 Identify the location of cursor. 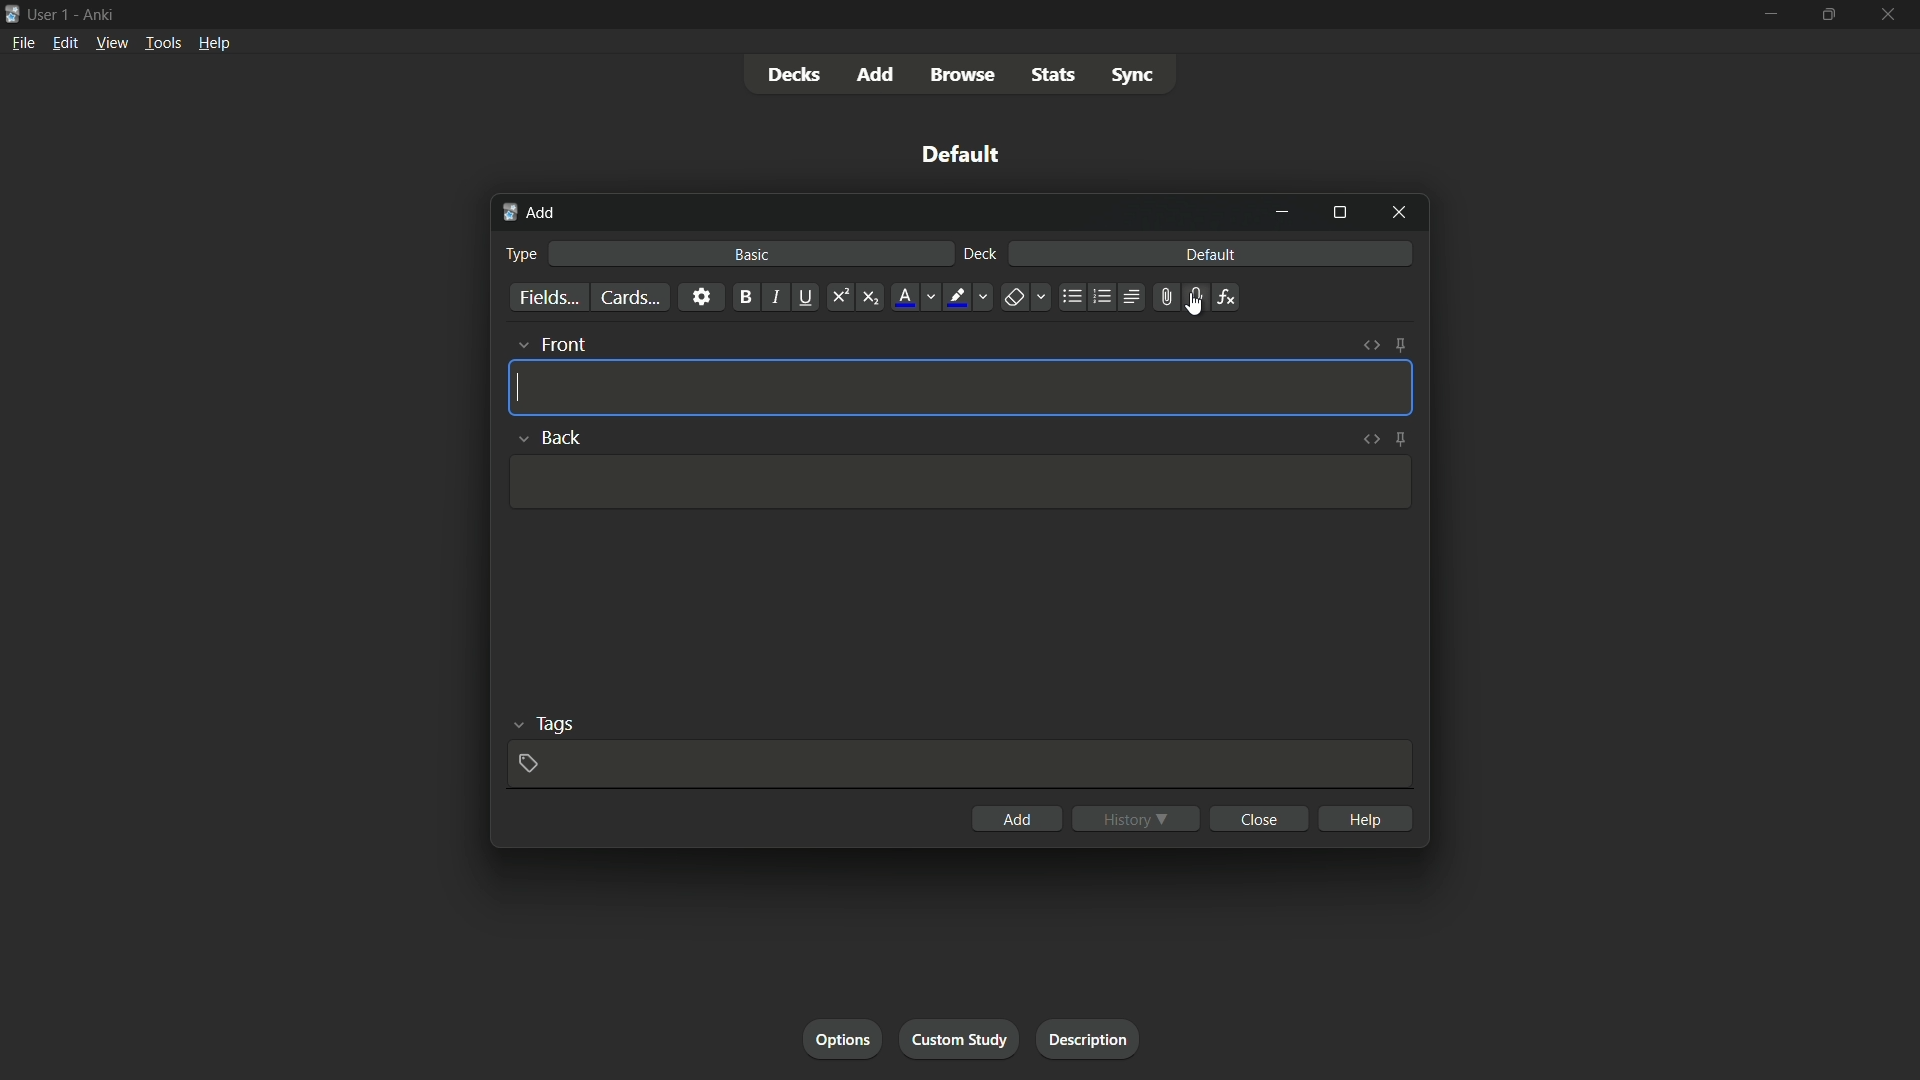
(517, 386).